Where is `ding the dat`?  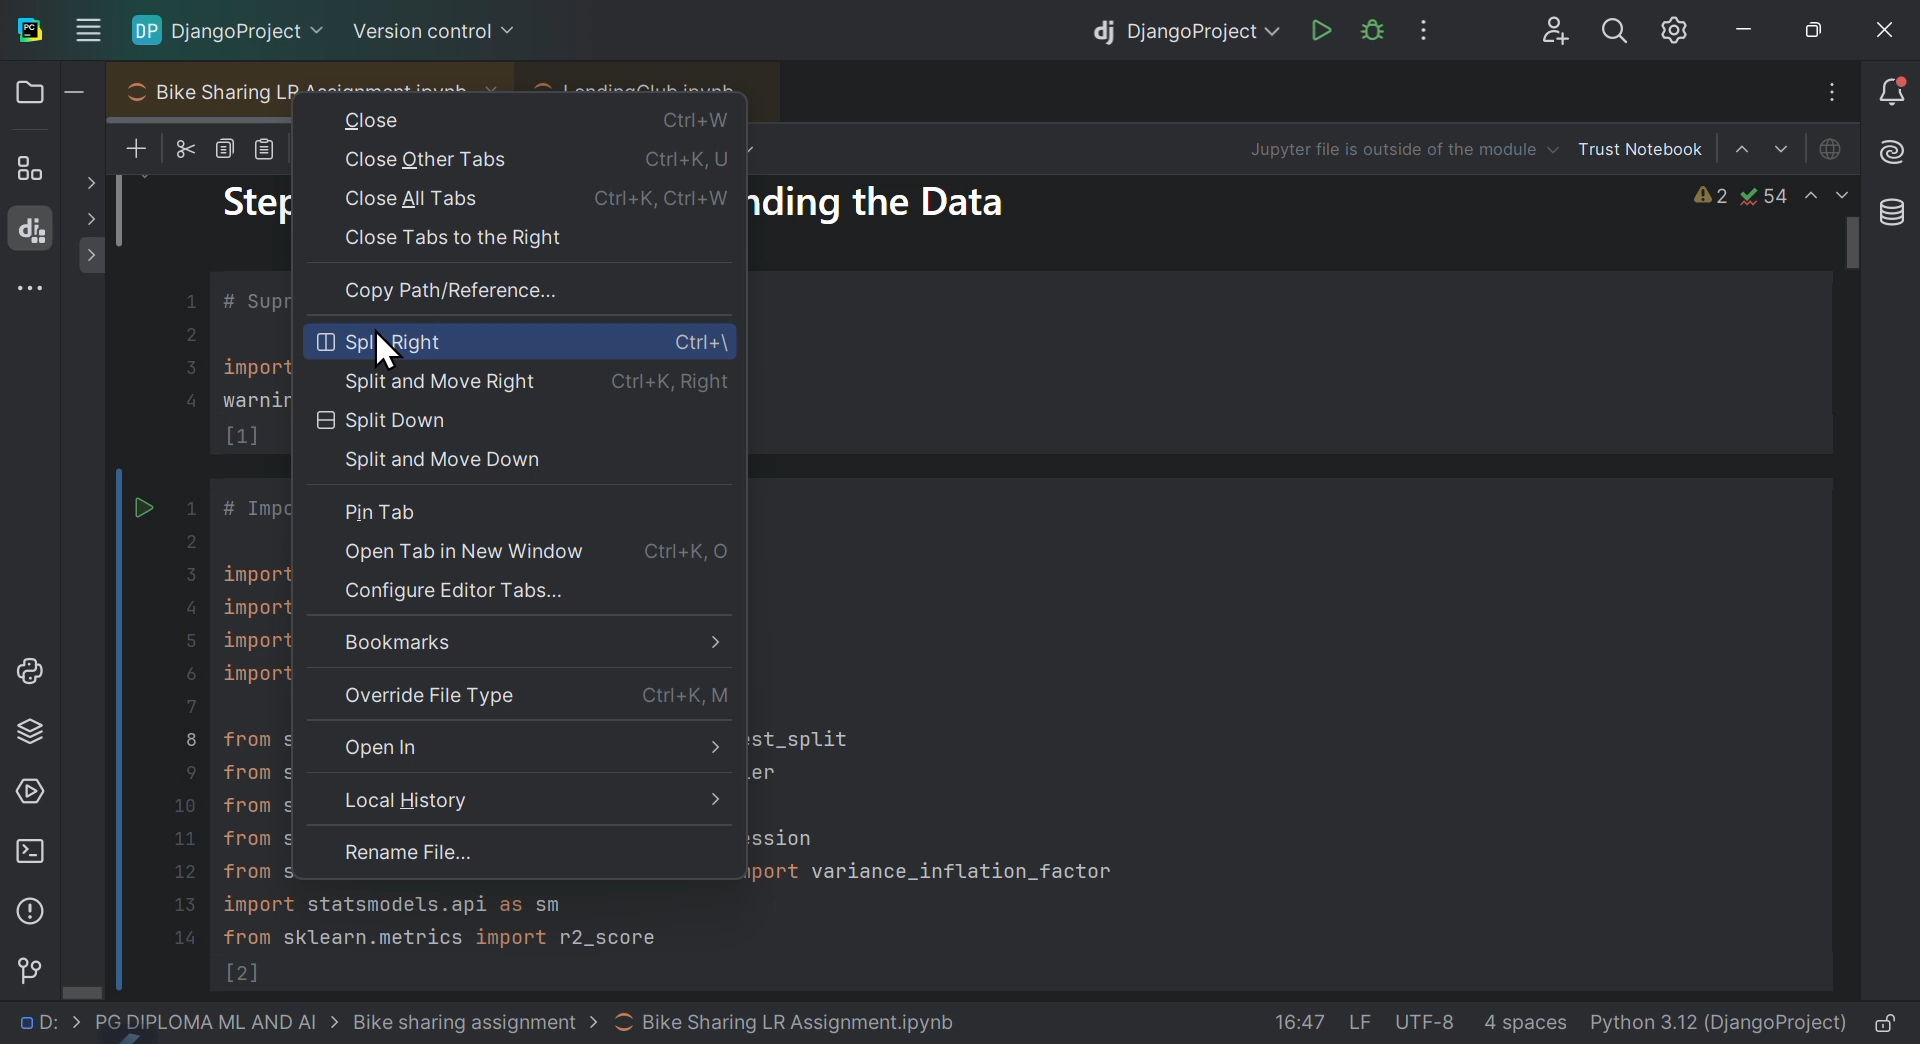 ding the dat is located at coordinates (881, 204).